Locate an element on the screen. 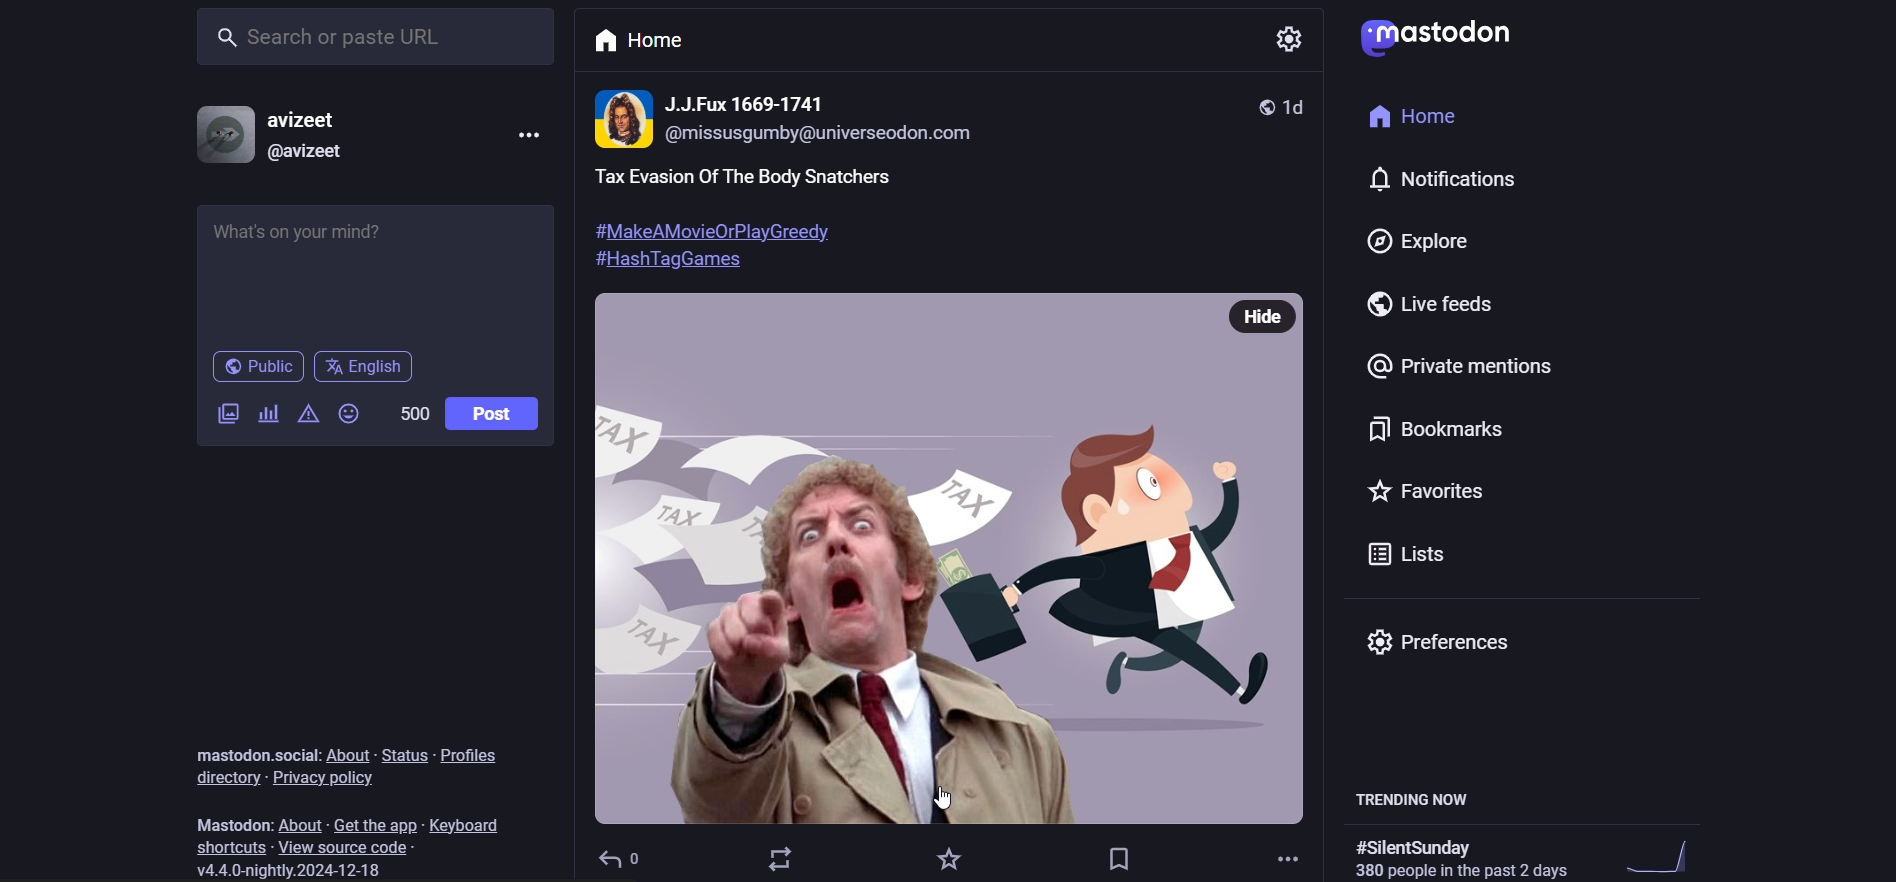 This screenshot has height=882, width=1896. post here is located at coordinates (373, 266).